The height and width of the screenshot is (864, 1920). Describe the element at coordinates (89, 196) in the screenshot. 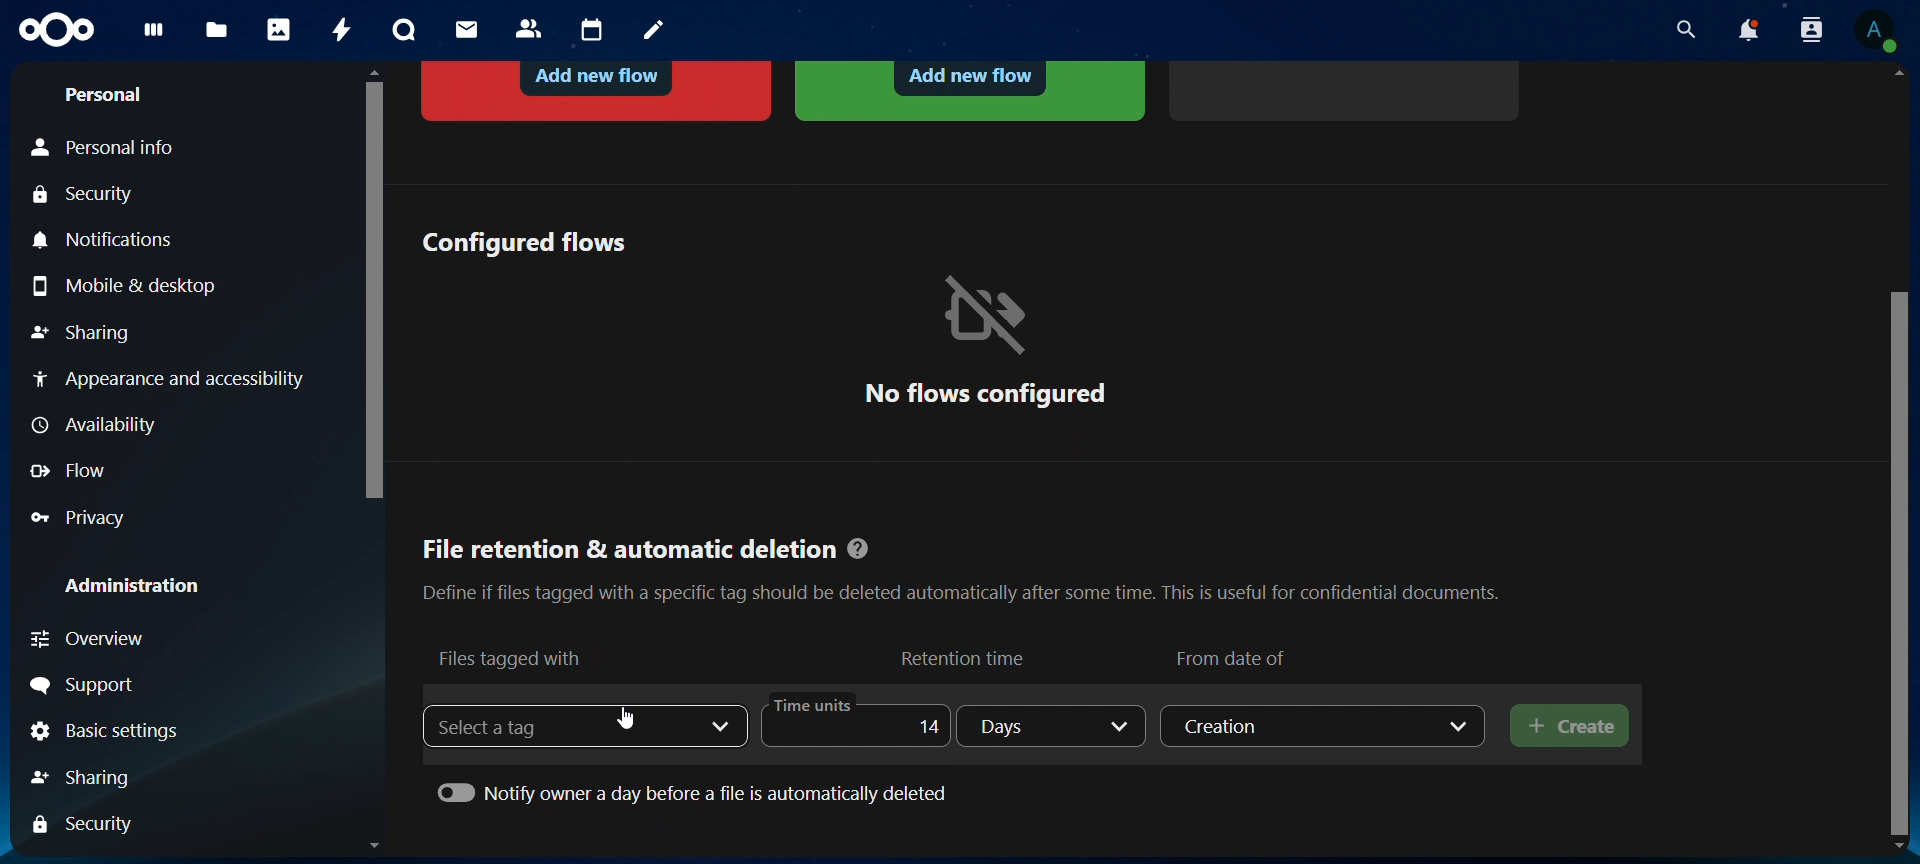

I see `security` at that location.